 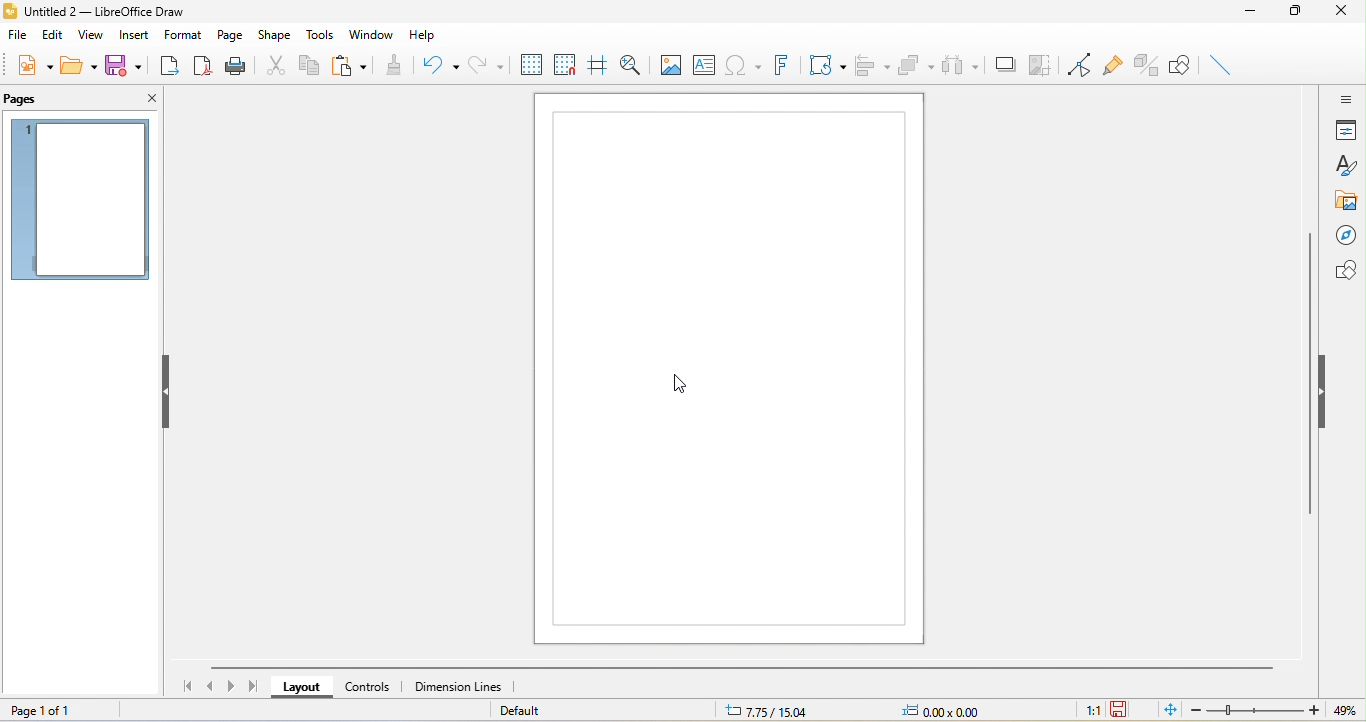 I want to click on fontwork text, so click(x=776, y=65).